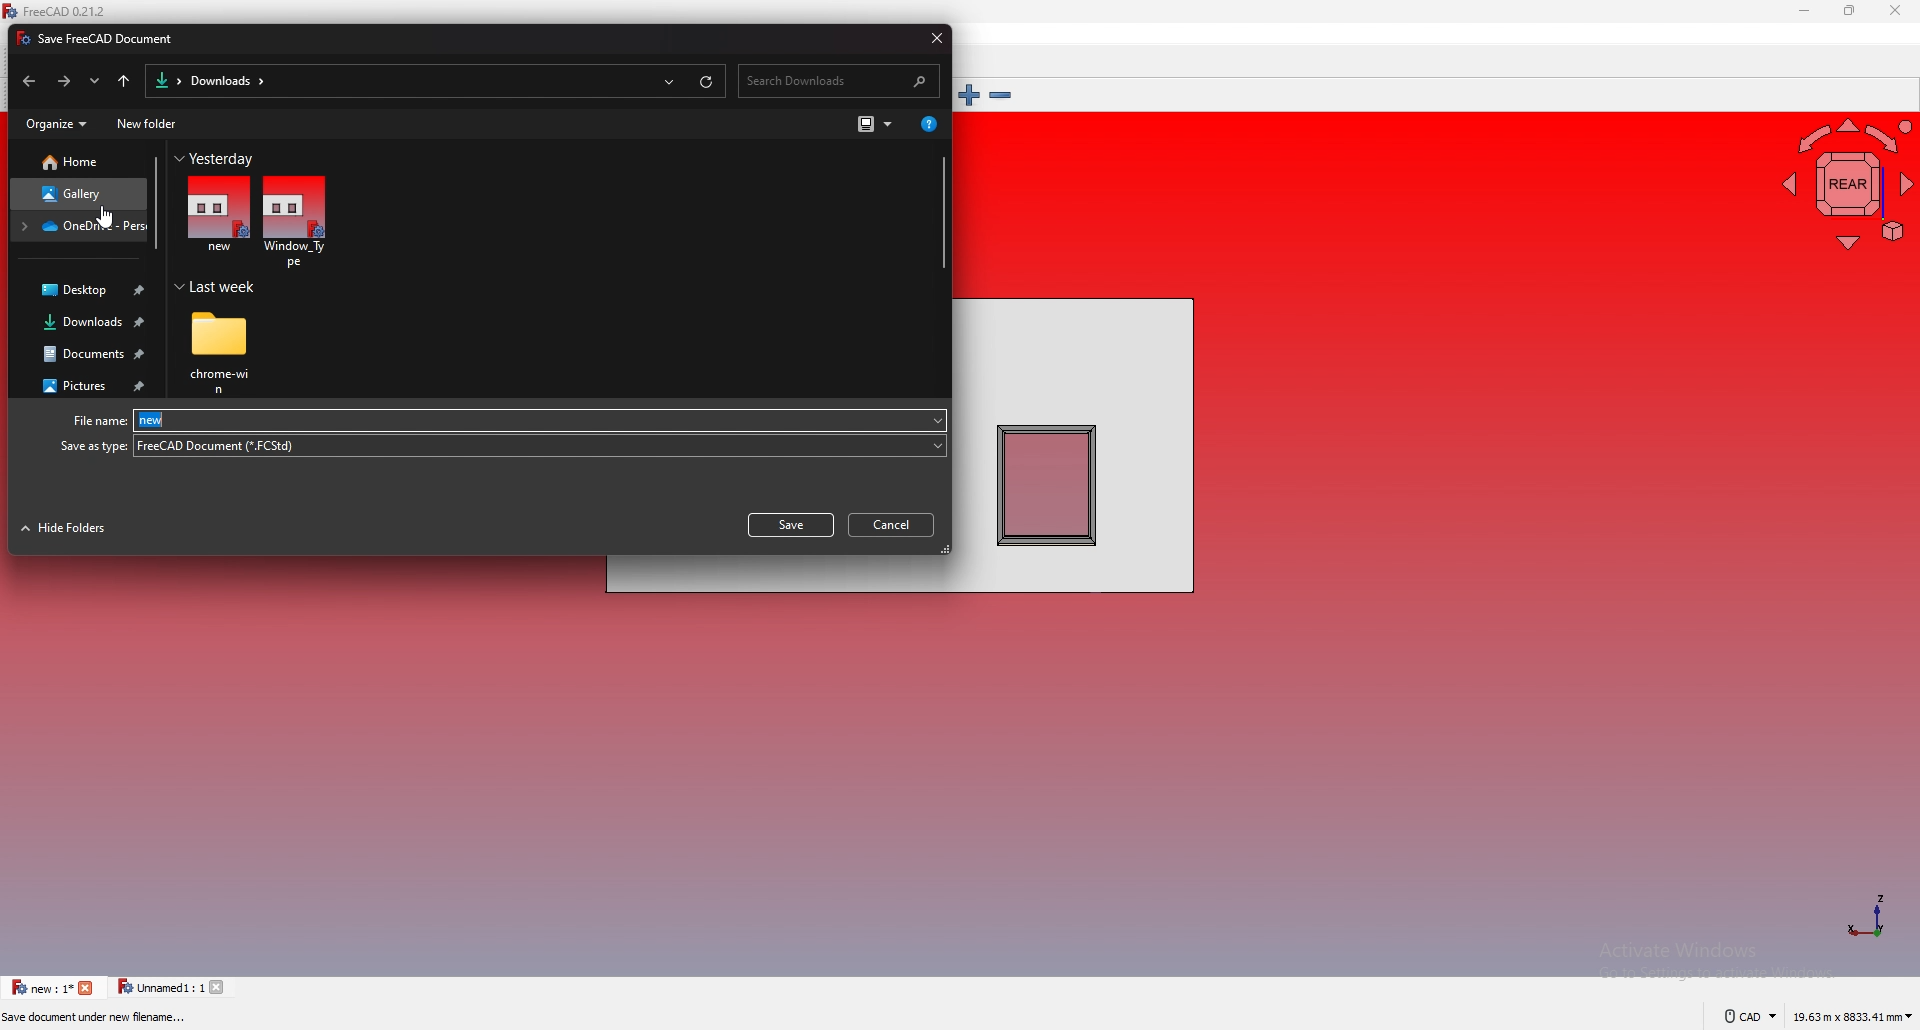  What do you see at coordinates (168, 987) in the screenshot?
I see `tab 2` at bounding box center [168, 987].